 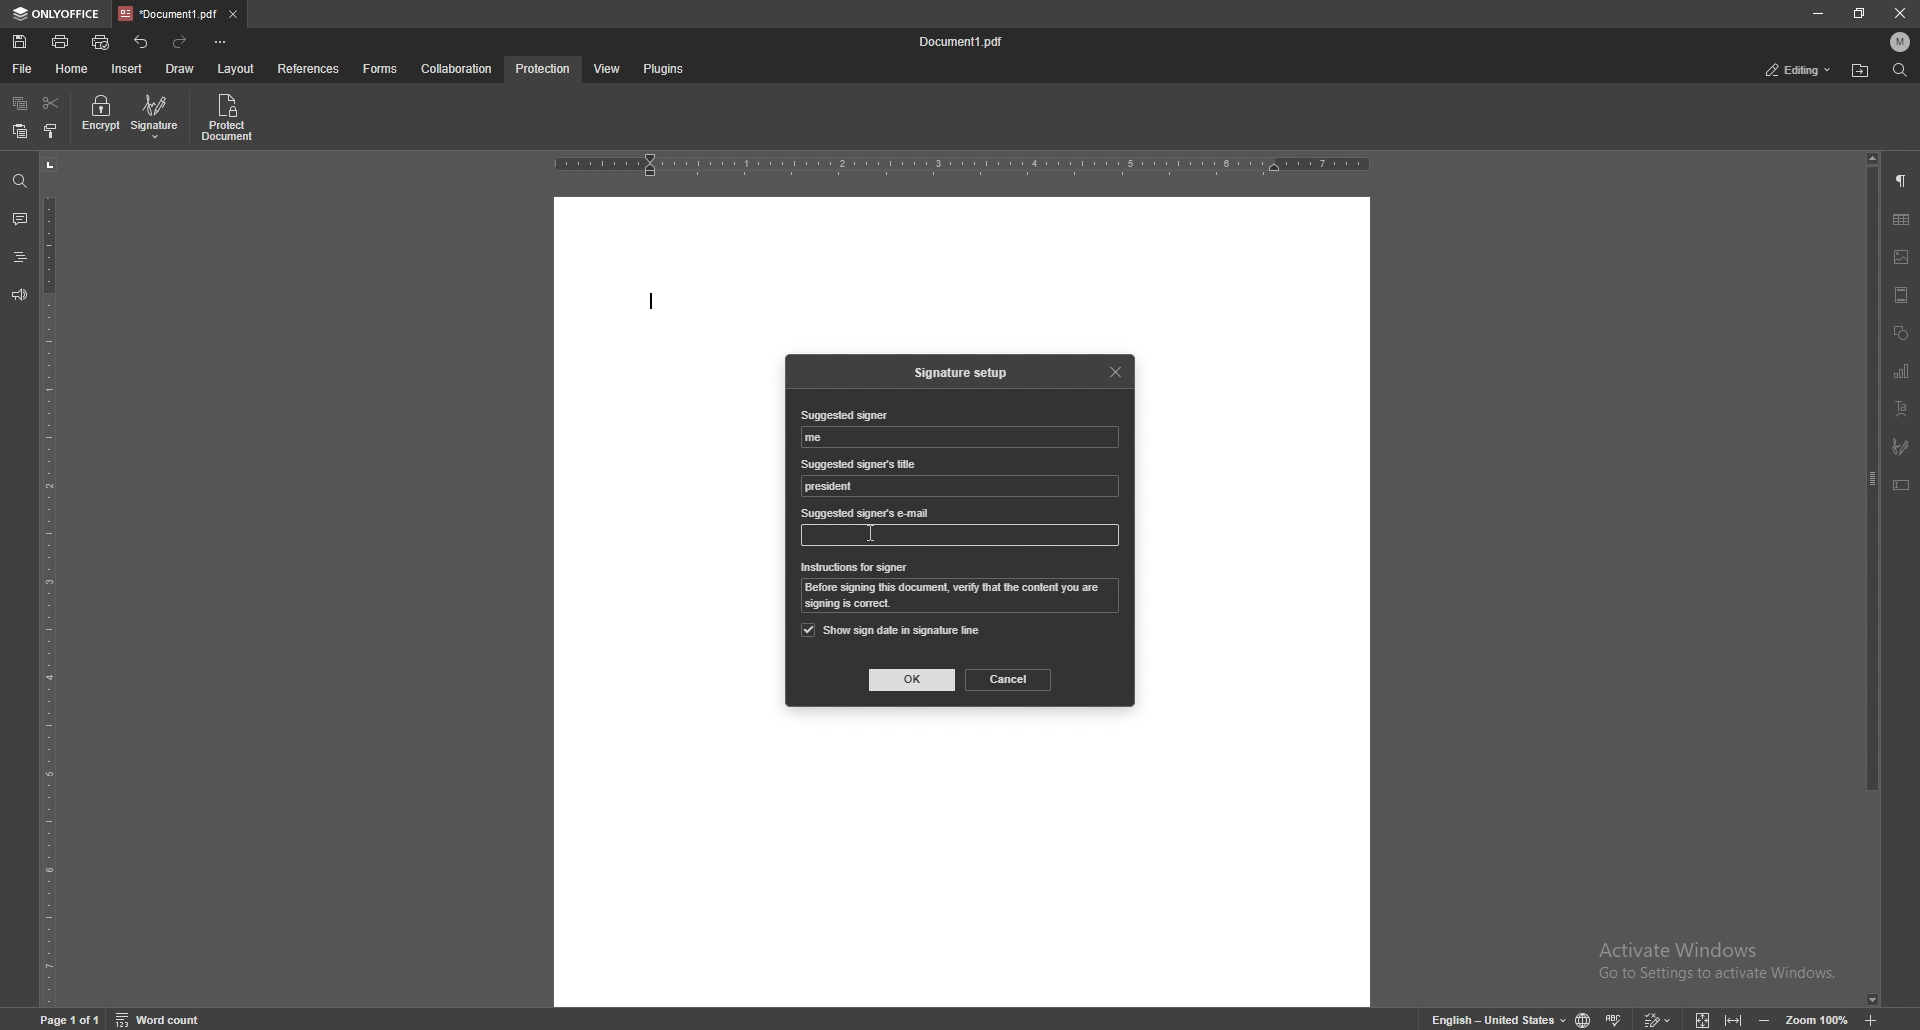 I want to click on draw, so click(x=180, y=69).